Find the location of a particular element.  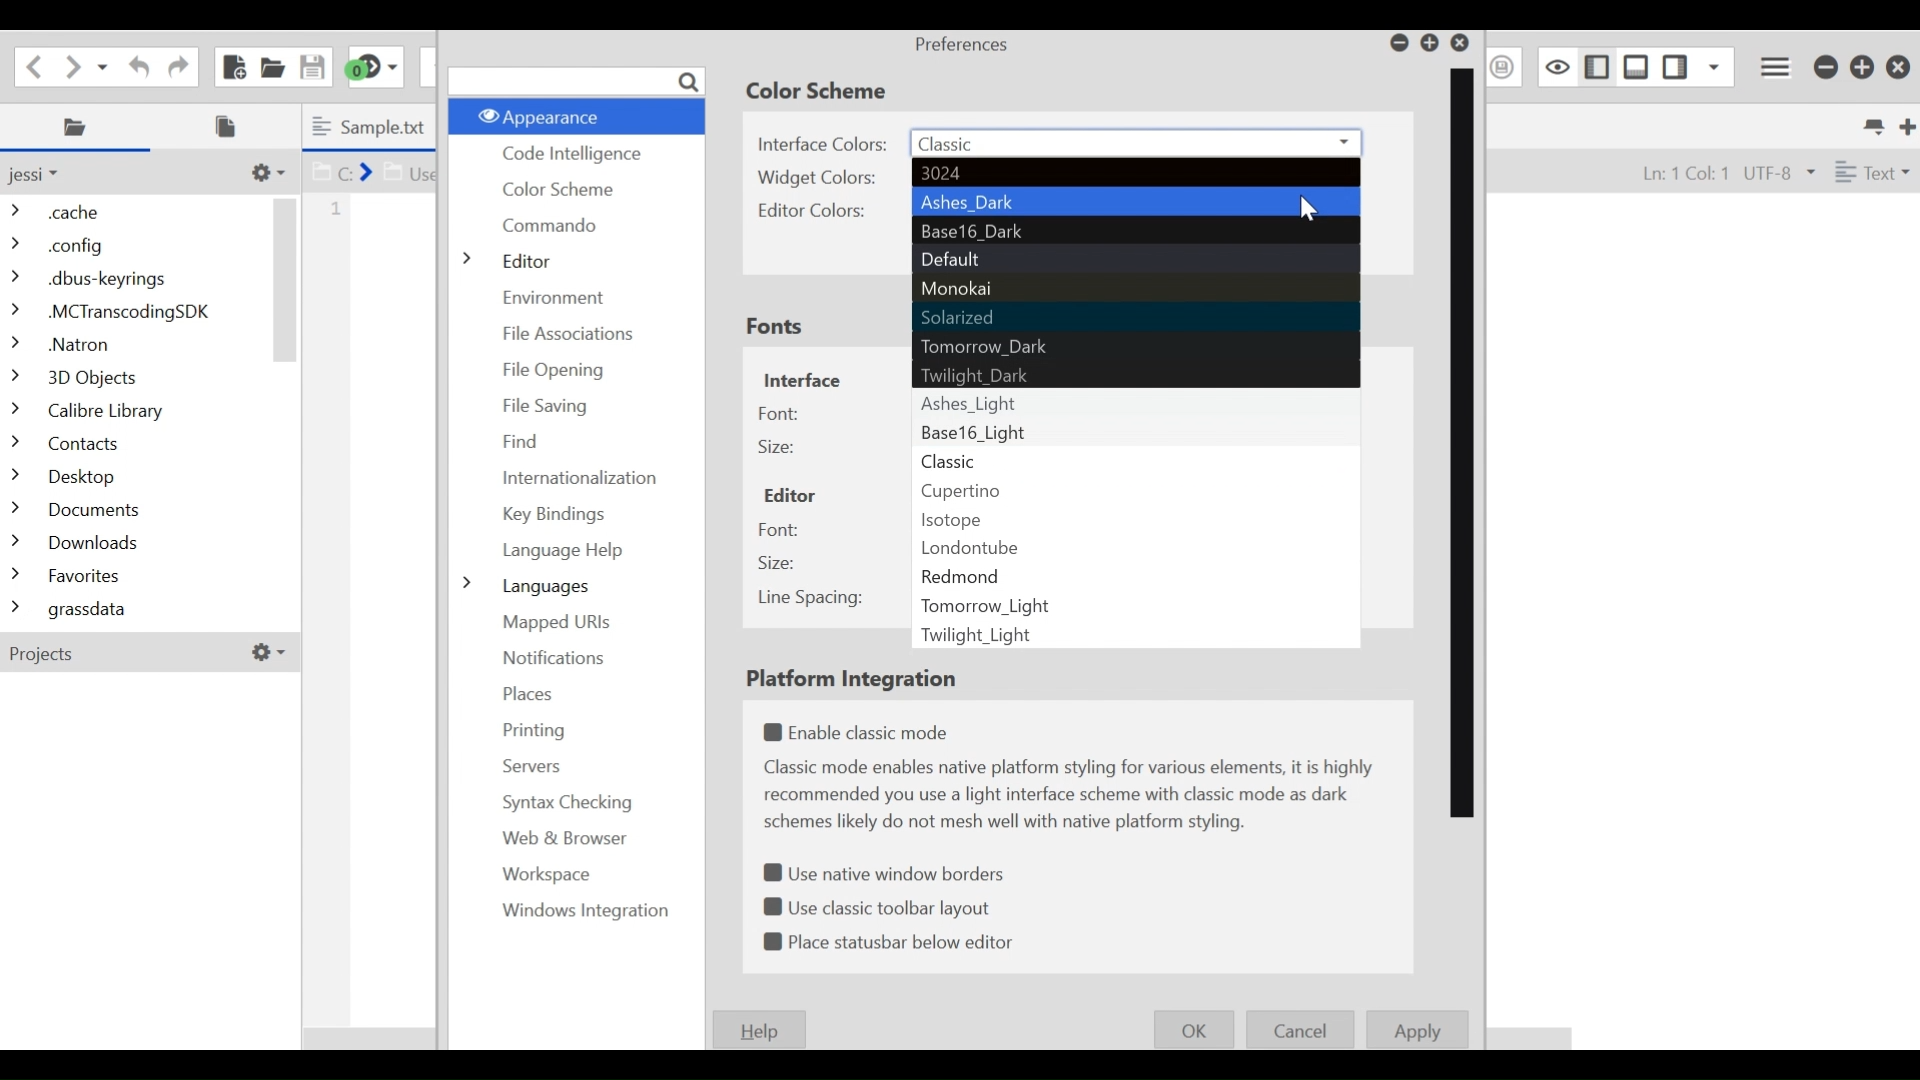

Close is located at coordinates (1898, 68).